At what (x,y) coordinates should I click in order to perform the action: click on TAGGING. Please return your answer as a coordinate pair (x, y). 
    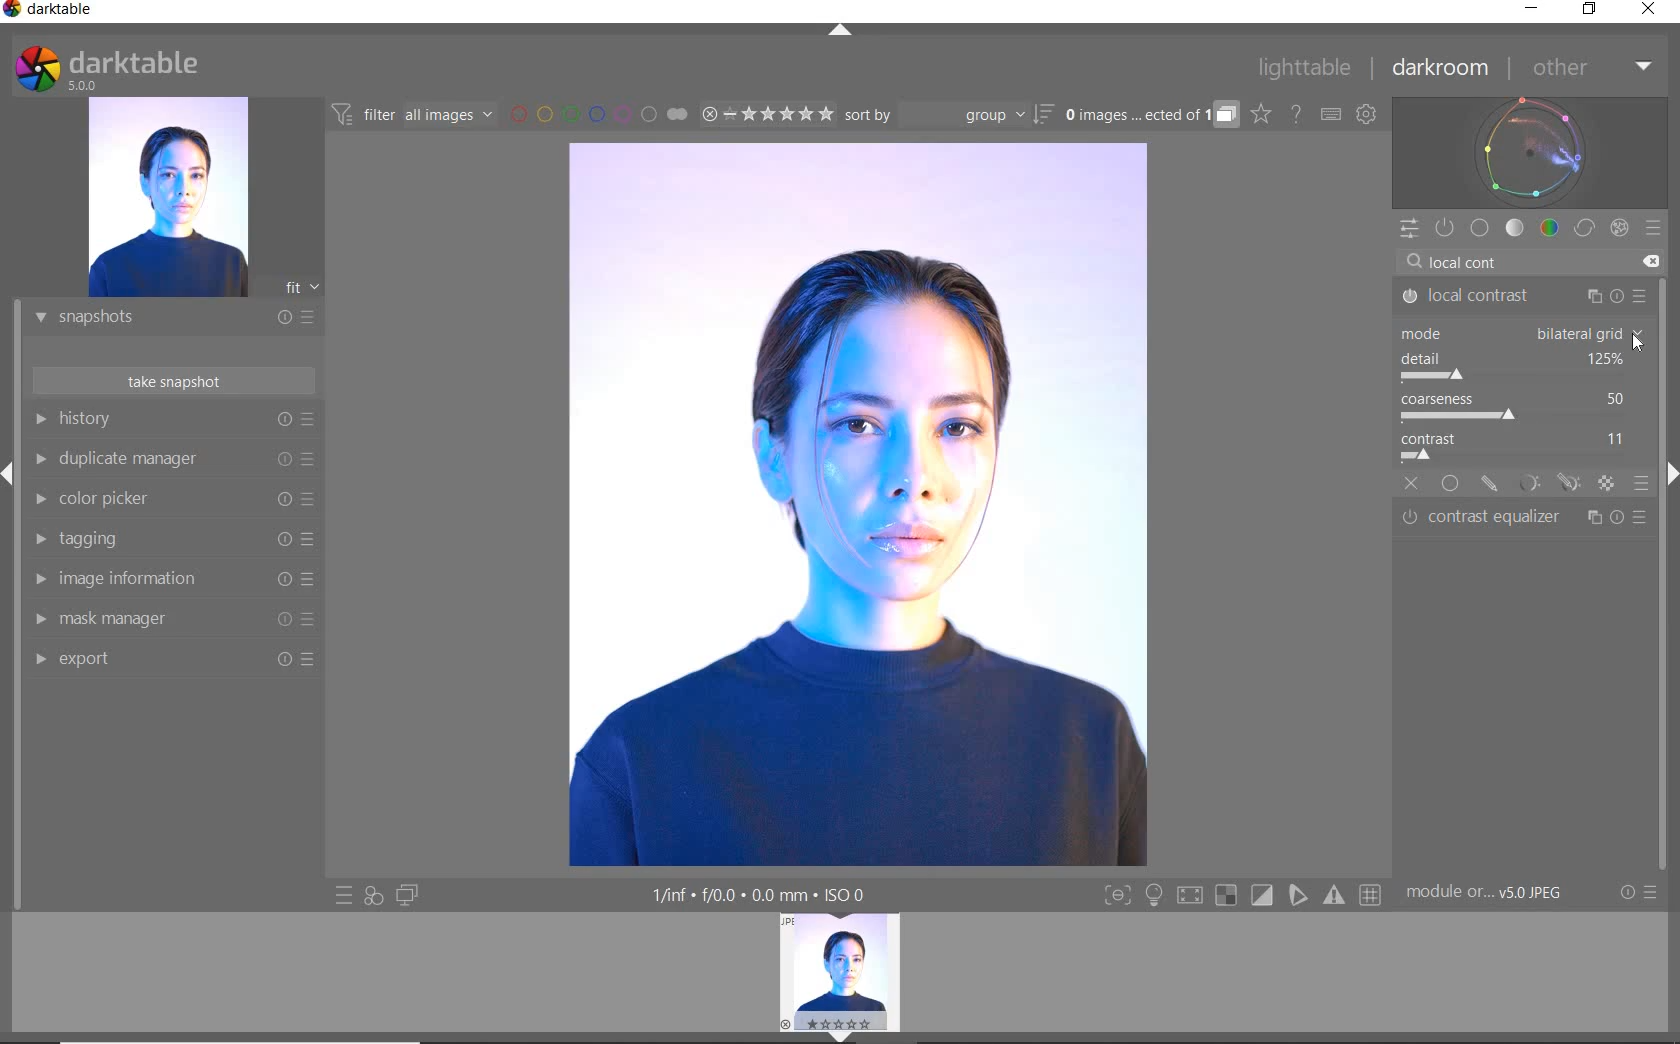
    Looking at the image, I should click on (169, 540).